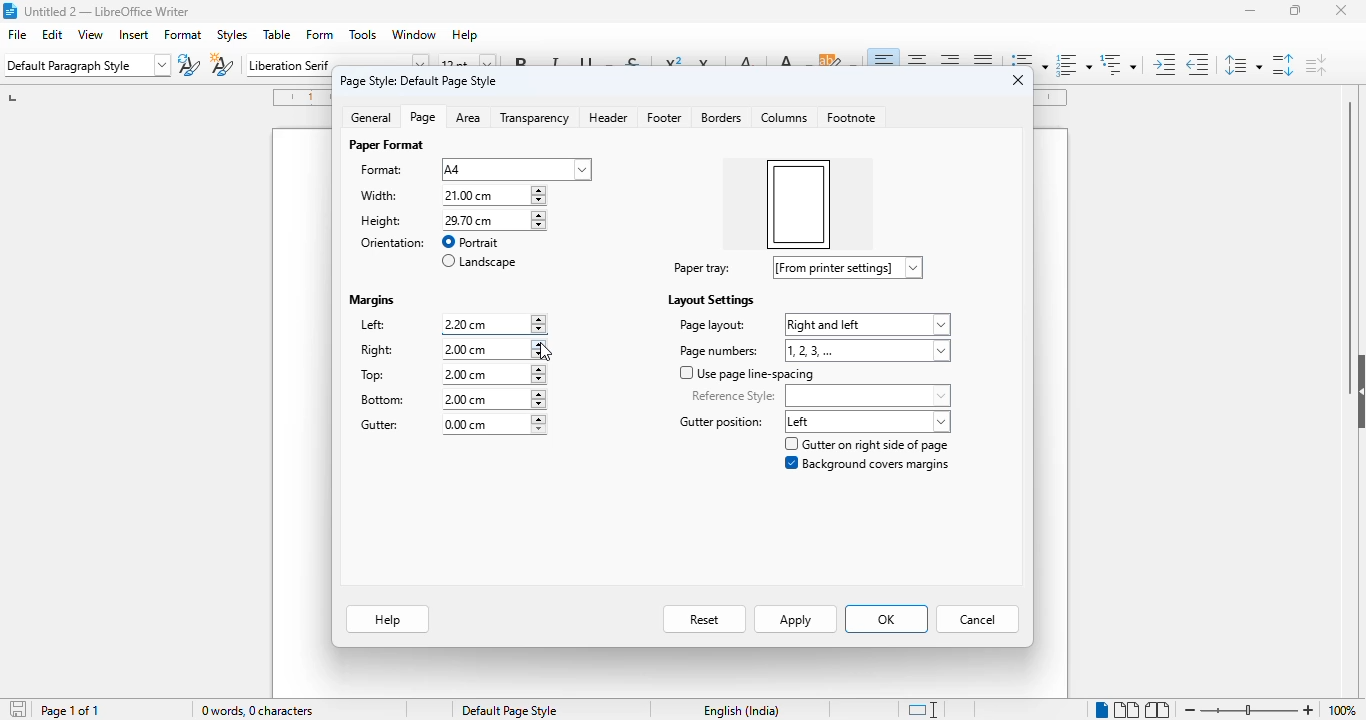 This screenshot has height=720, width=1366. What do you see at coordinates (509, 711) in the screenshot?
I see `default page style` at bounding box center [509, 711].